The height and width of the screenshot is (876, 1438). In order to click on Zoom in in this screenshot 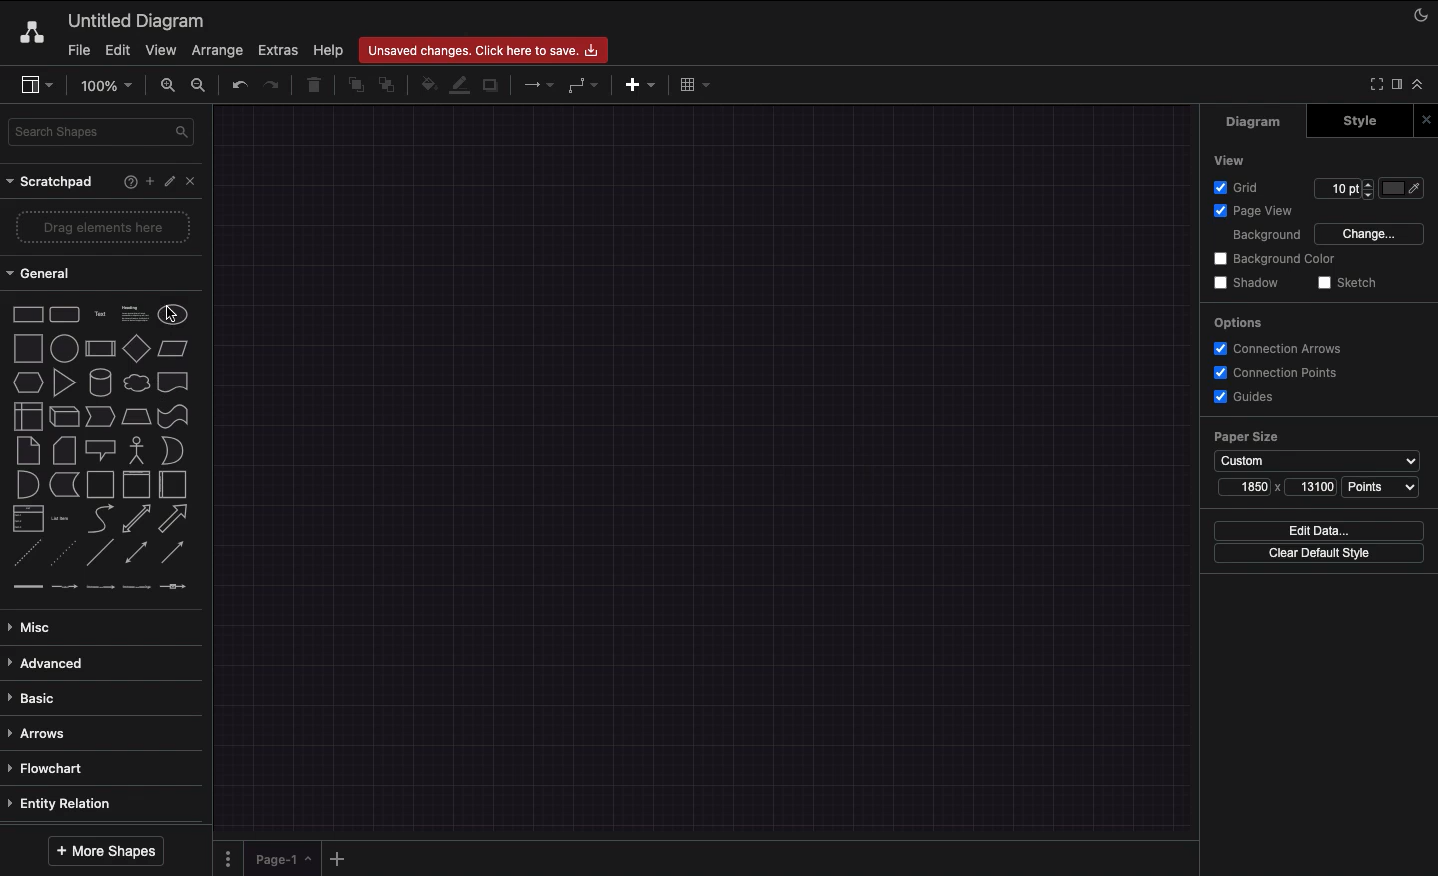, I will do `click(167, 86)`.